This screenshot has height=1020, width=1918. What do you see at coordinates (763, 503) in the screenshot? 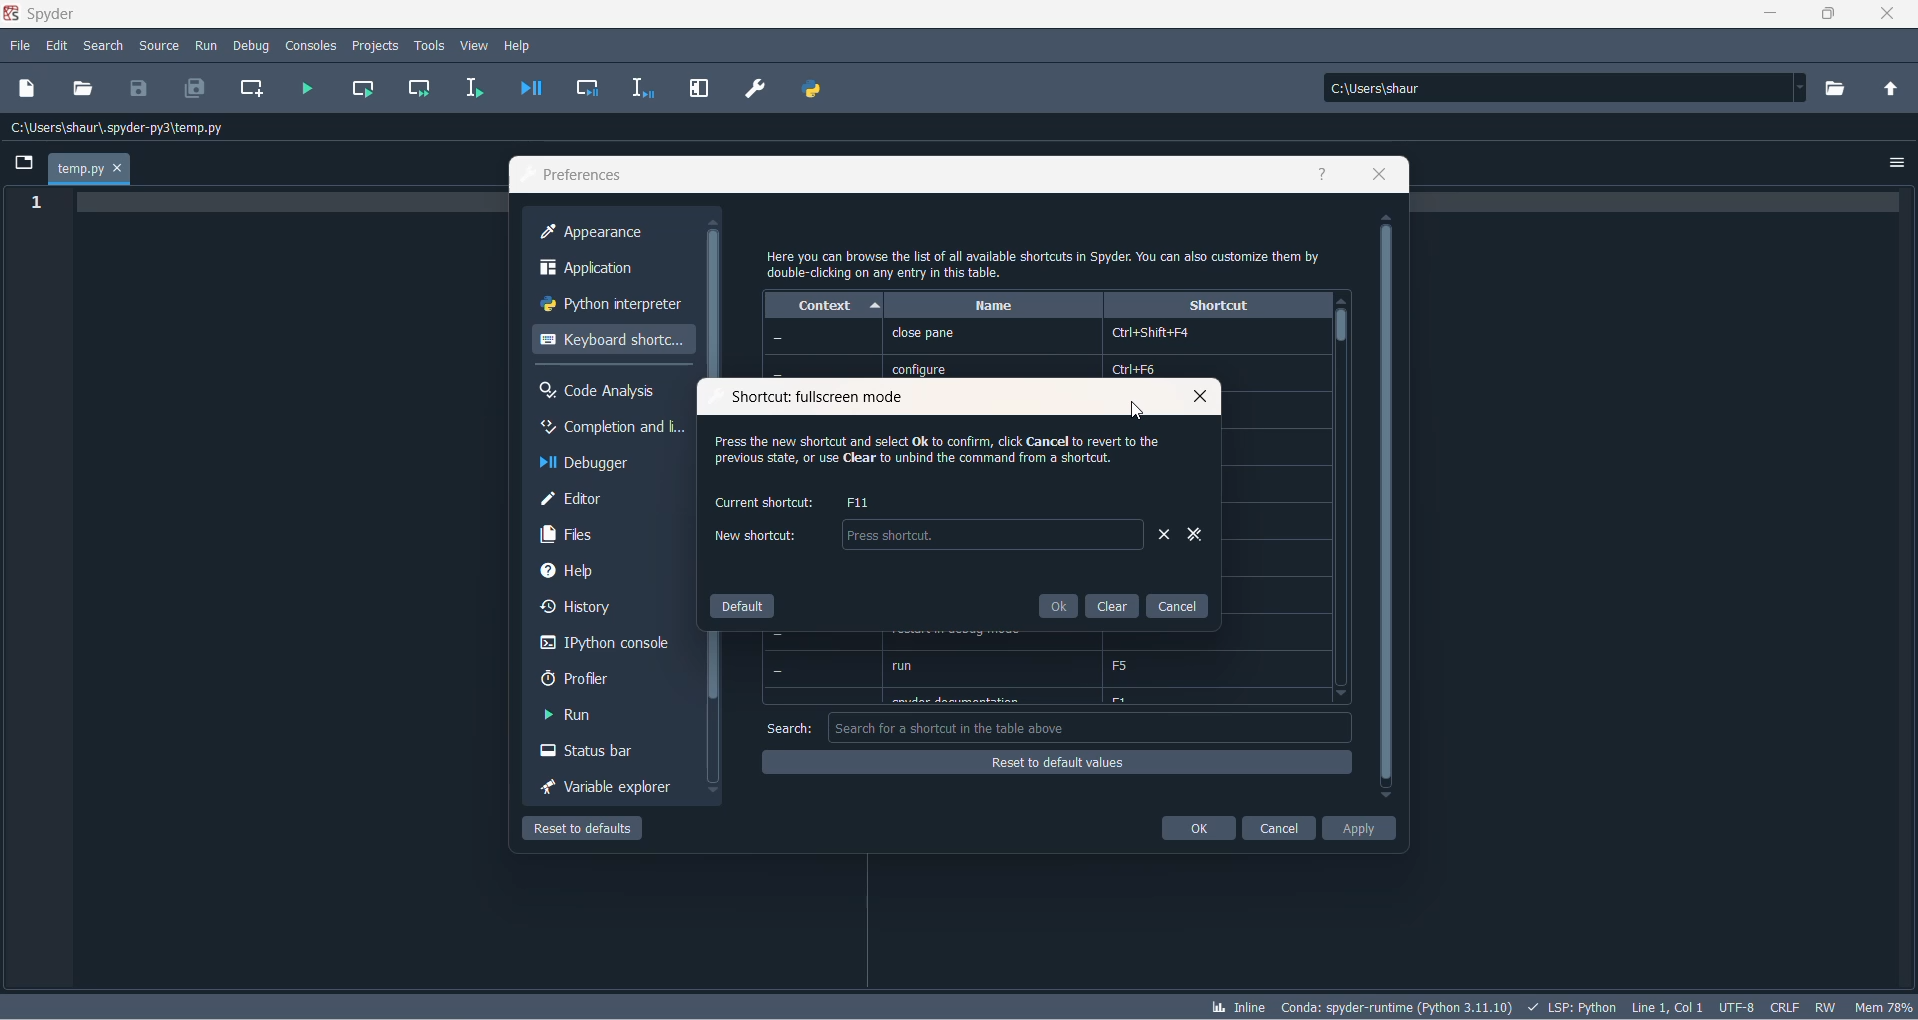
I see `current shortcut` at bounding box center [763, 503].